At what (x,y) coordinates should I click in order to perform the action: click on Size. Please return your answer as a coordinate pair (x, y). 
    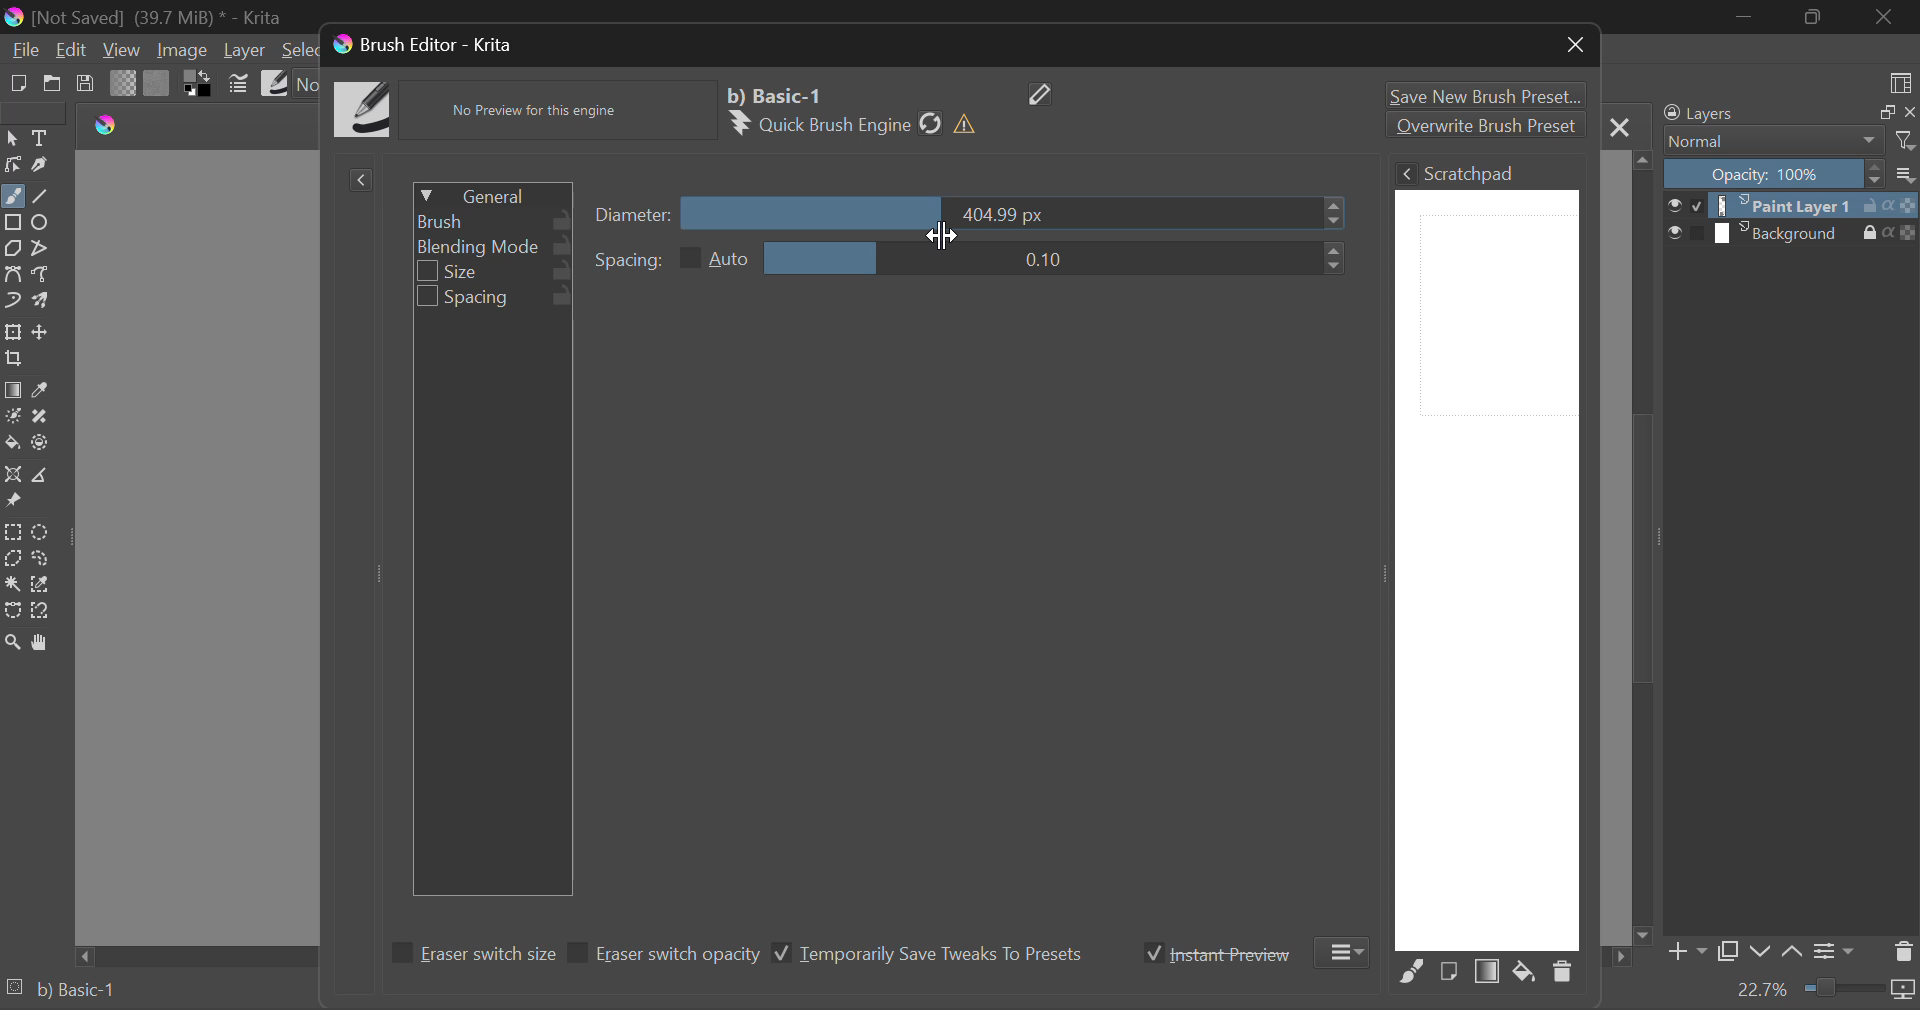
    Looking at the image, I should click on (496, 273).